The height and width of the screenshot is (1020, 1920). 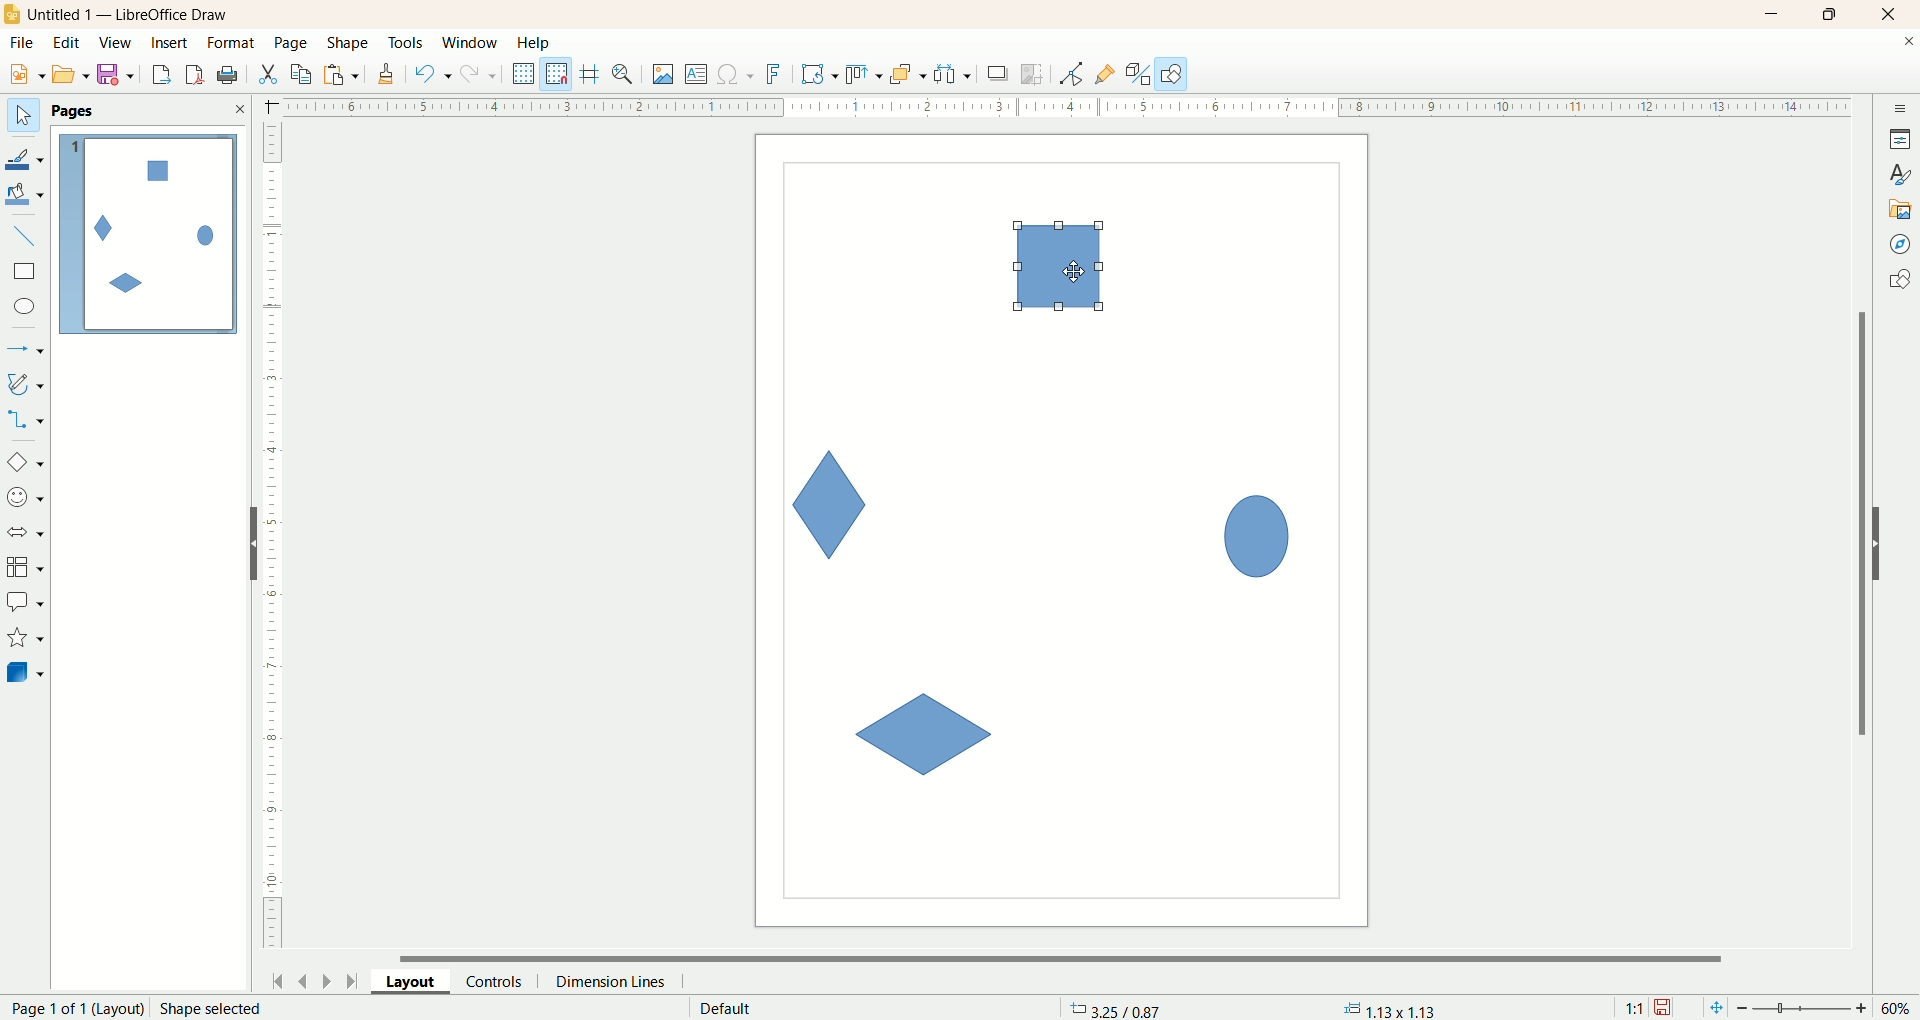 I want to click on unselected shape, so click(x=831, y=504).